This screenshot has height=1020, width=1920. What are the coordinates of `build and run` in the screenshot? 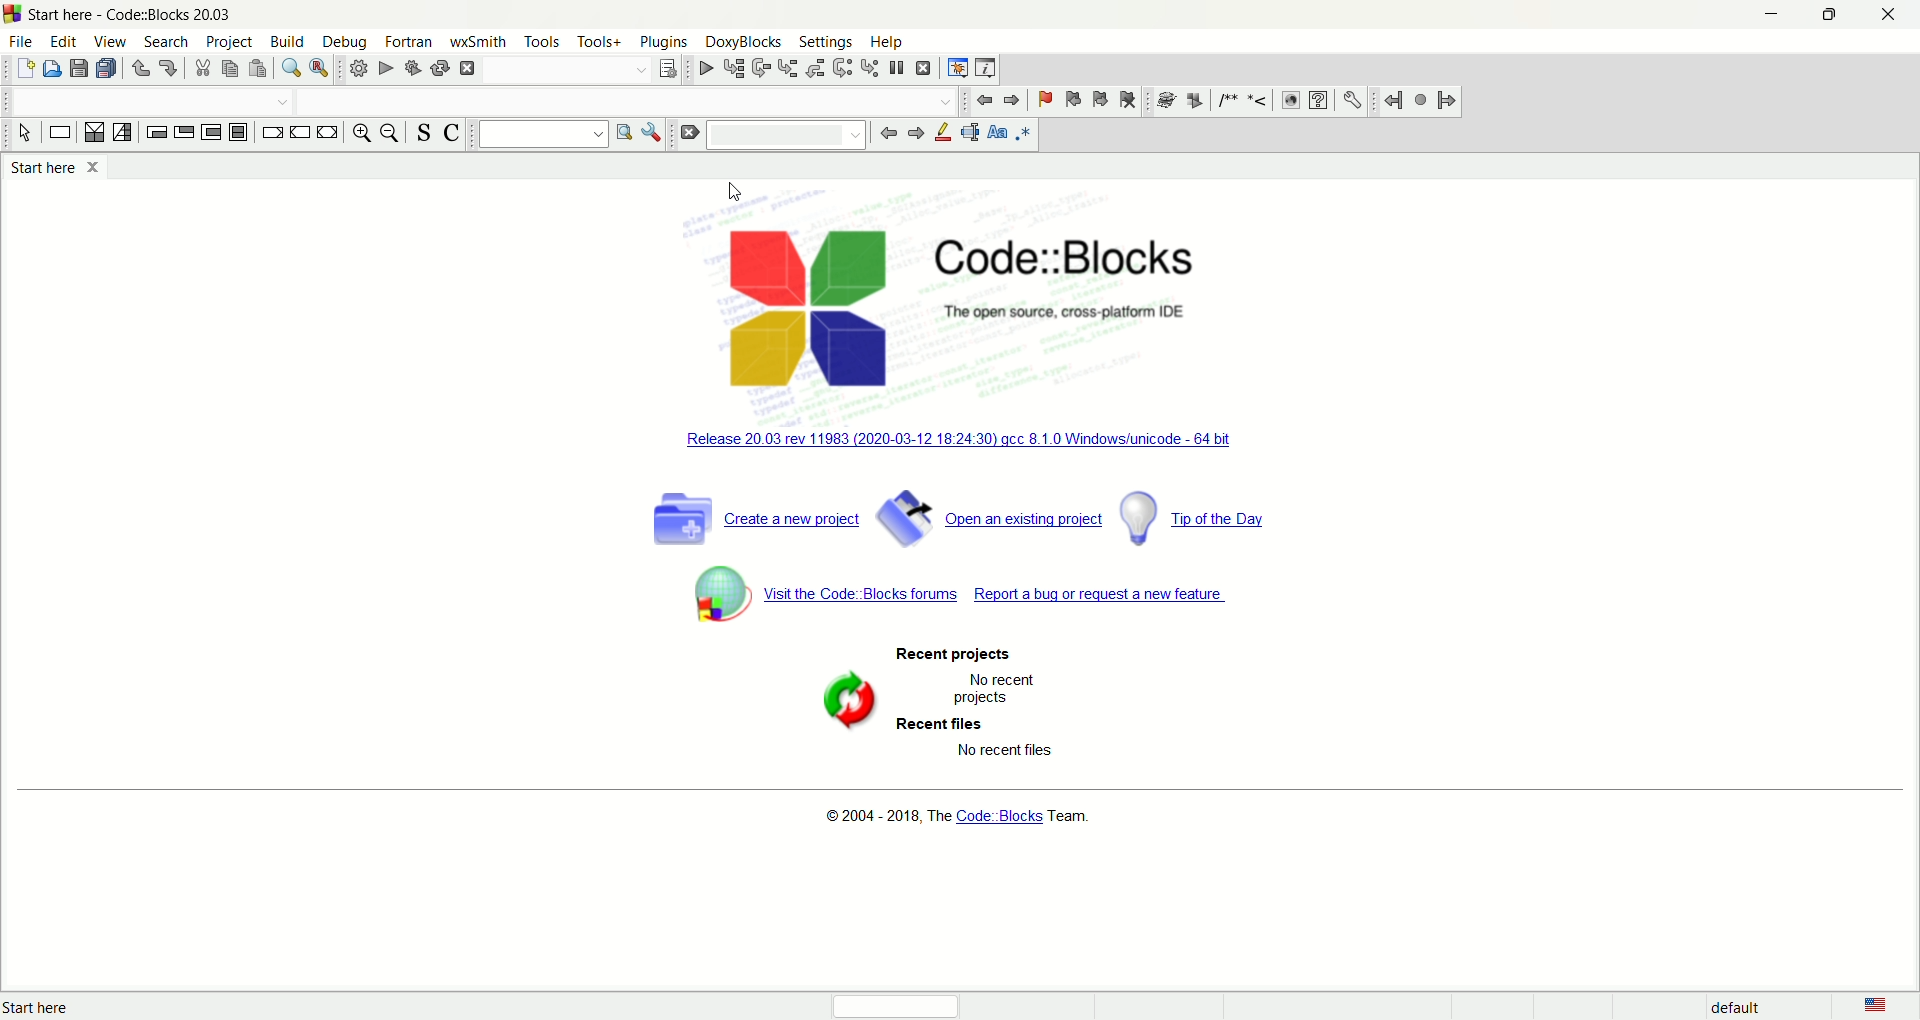 It's located at (411, 68).